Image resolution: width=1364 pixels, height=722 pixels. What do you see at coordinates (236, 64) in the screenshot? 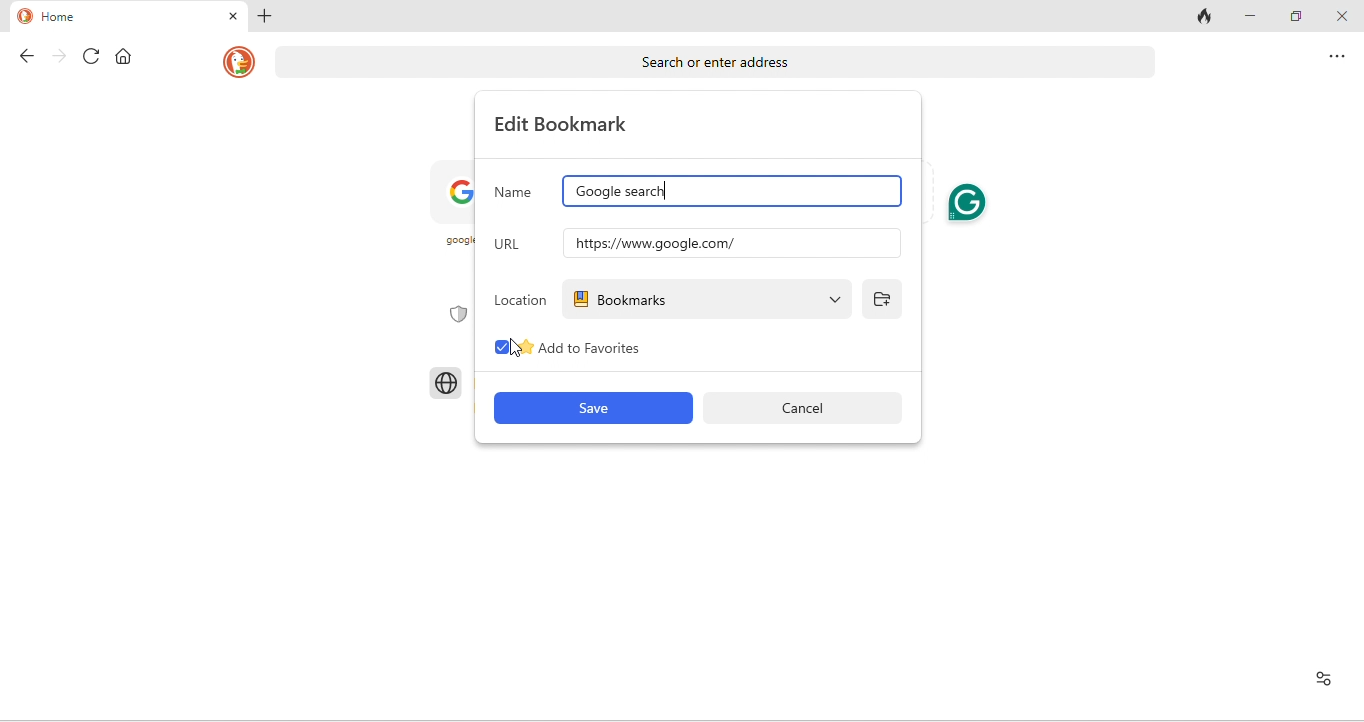
I see `homepage` at bounding box center [236, 64].